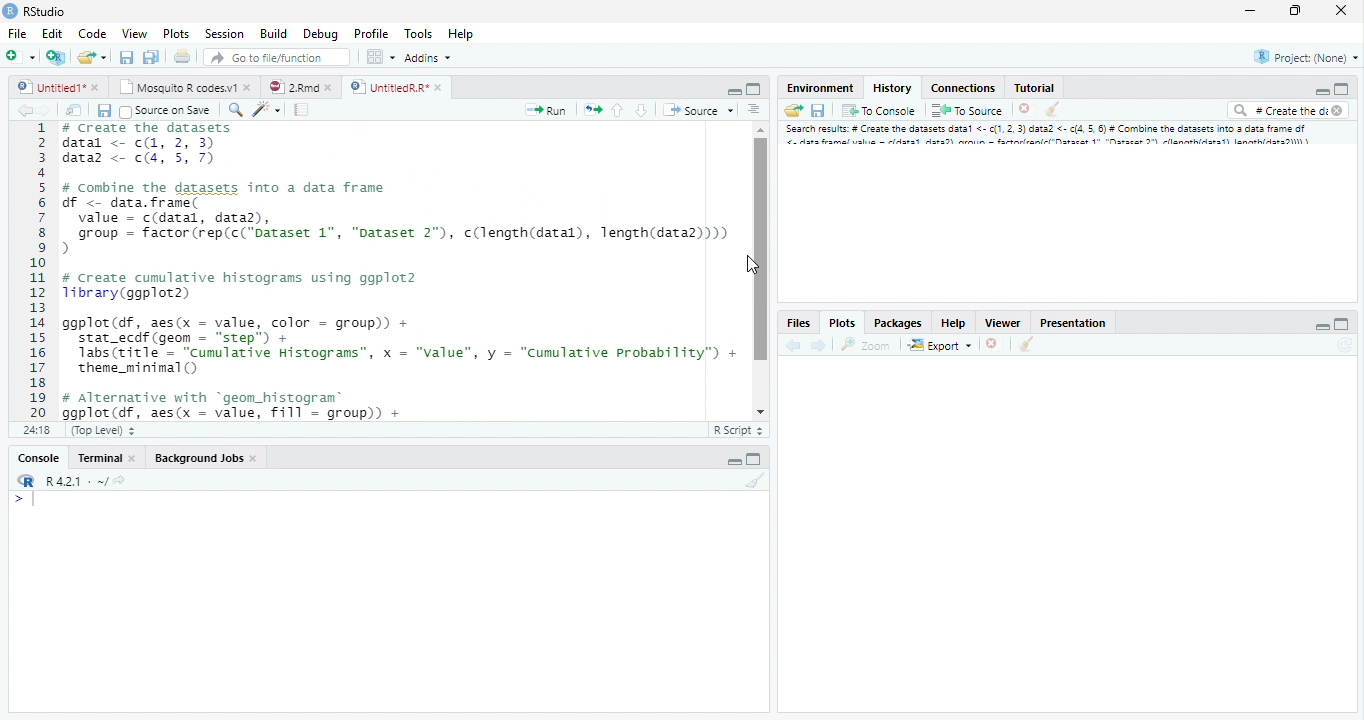 The image size is (1364, 720). Describe the element at coordinates (460, 34) in the screenshot. I see `Help` at that location.